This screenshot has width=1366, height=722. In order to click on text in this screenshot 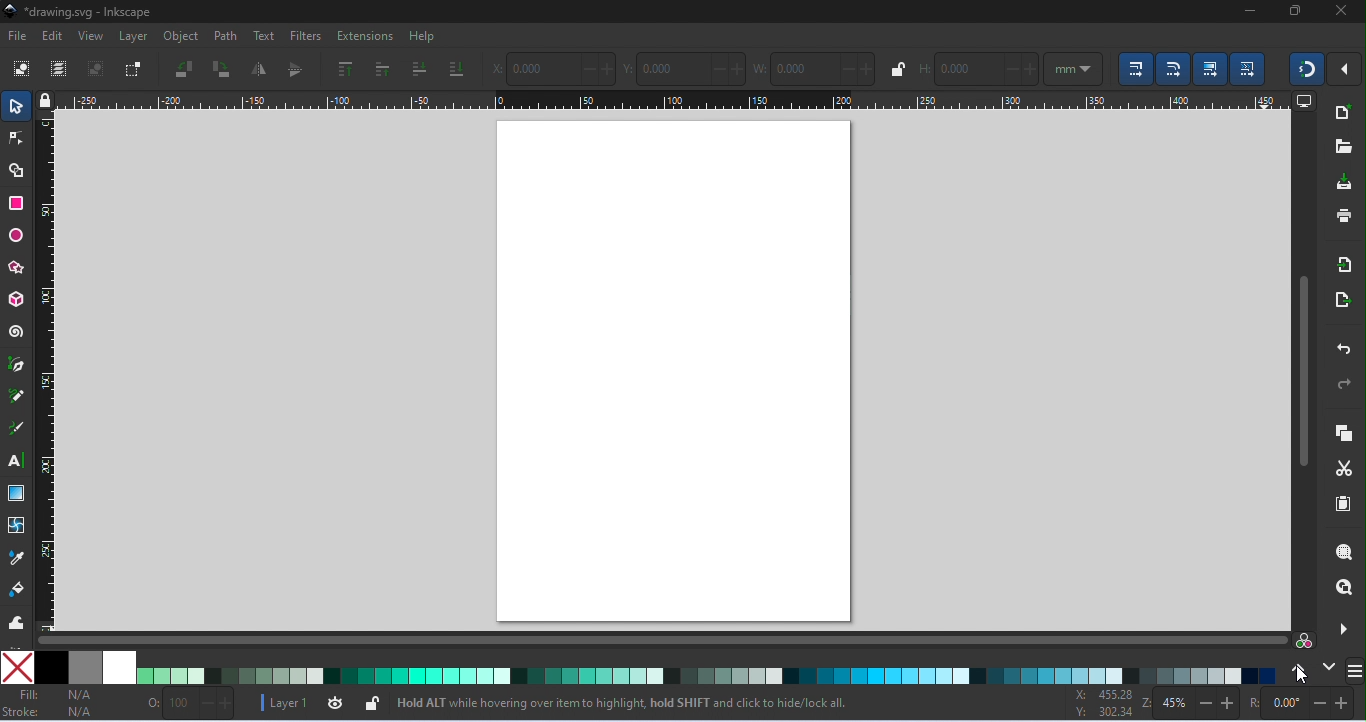, I will do `click(261, 36)`.